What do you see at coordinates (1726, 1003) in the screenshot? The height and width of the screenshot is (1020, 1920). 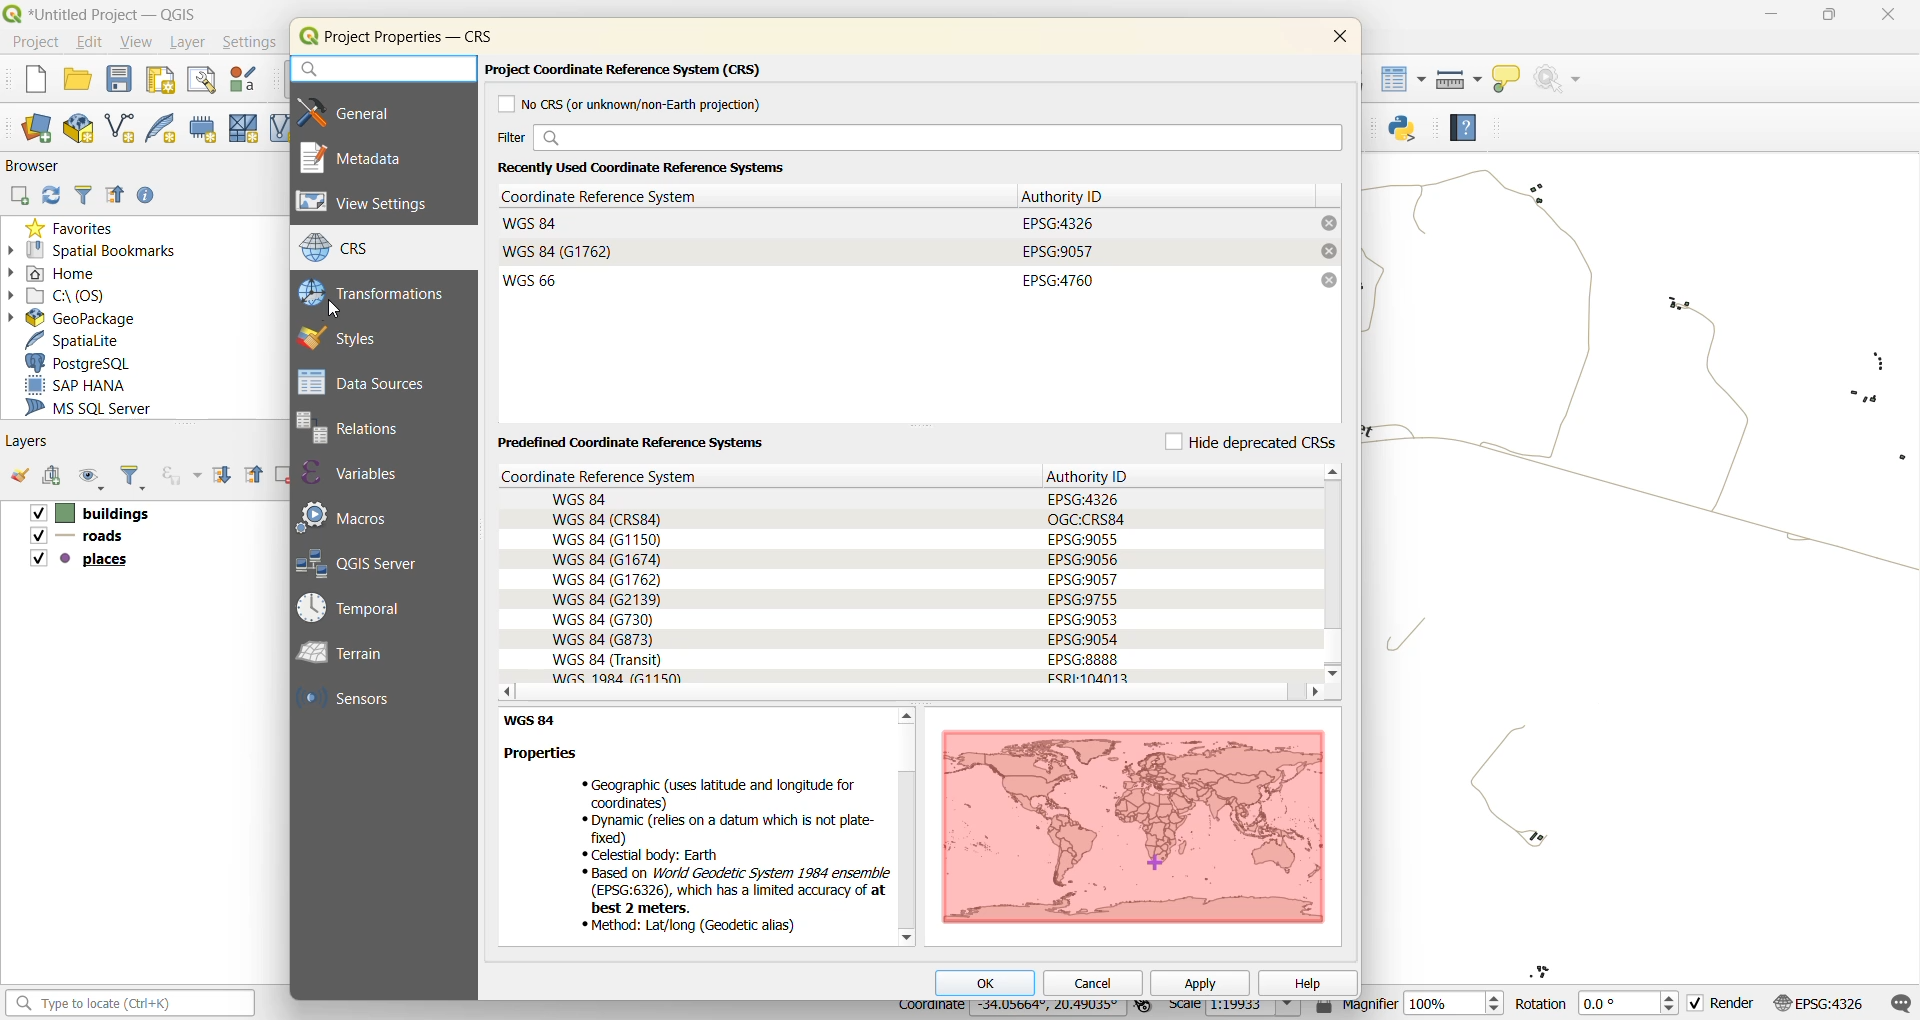 I see `render` at bounding box center [1726, 1003].